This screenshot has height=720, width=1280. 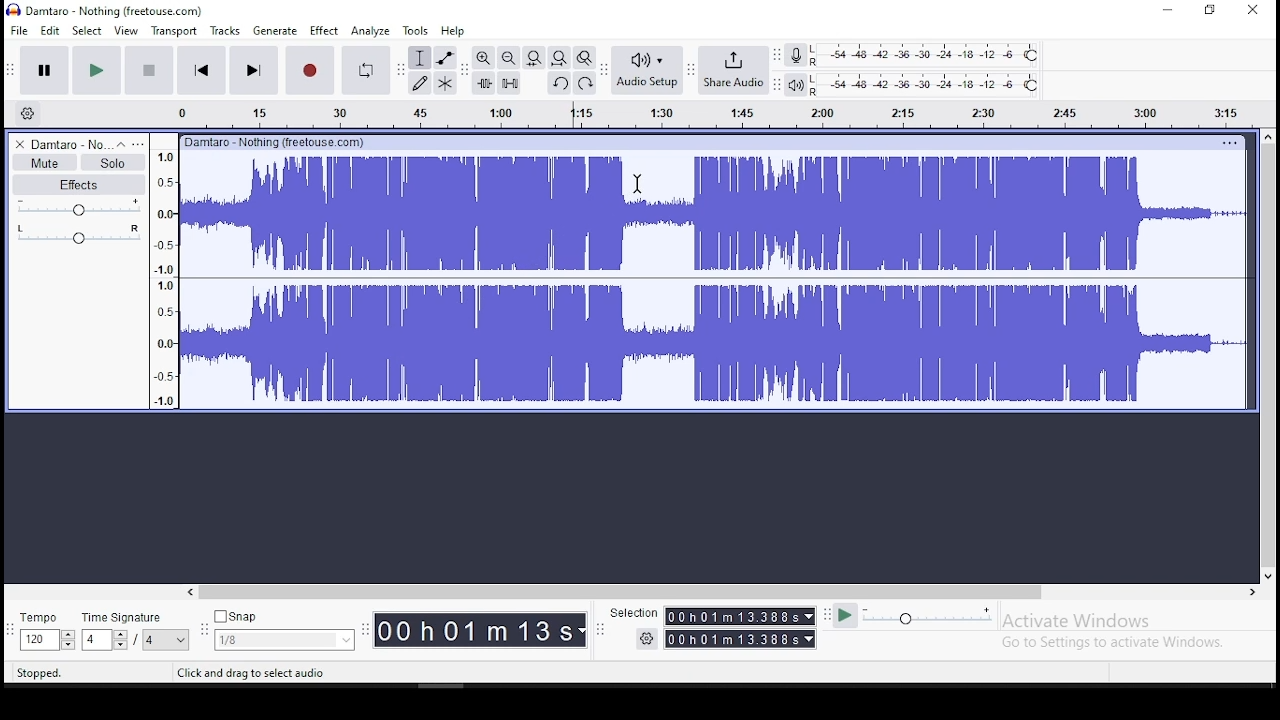 What do you see at coordinates (1168, 10) in the screenshot?
I see `minimize` at bounding box center [1168, 10].